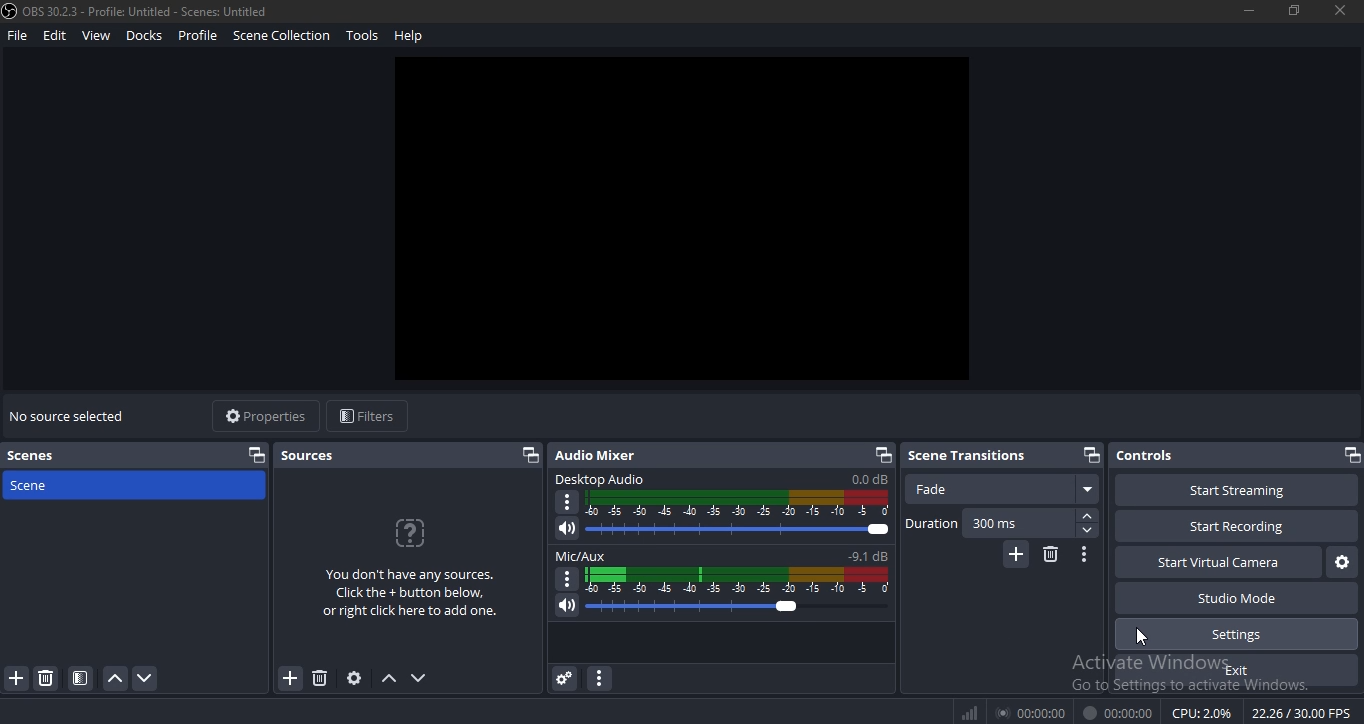 This screenshot has height=724, width=1364. Describe the element at coordinates (967, 455) in the screenshot. I see `scene transitions` at that location.